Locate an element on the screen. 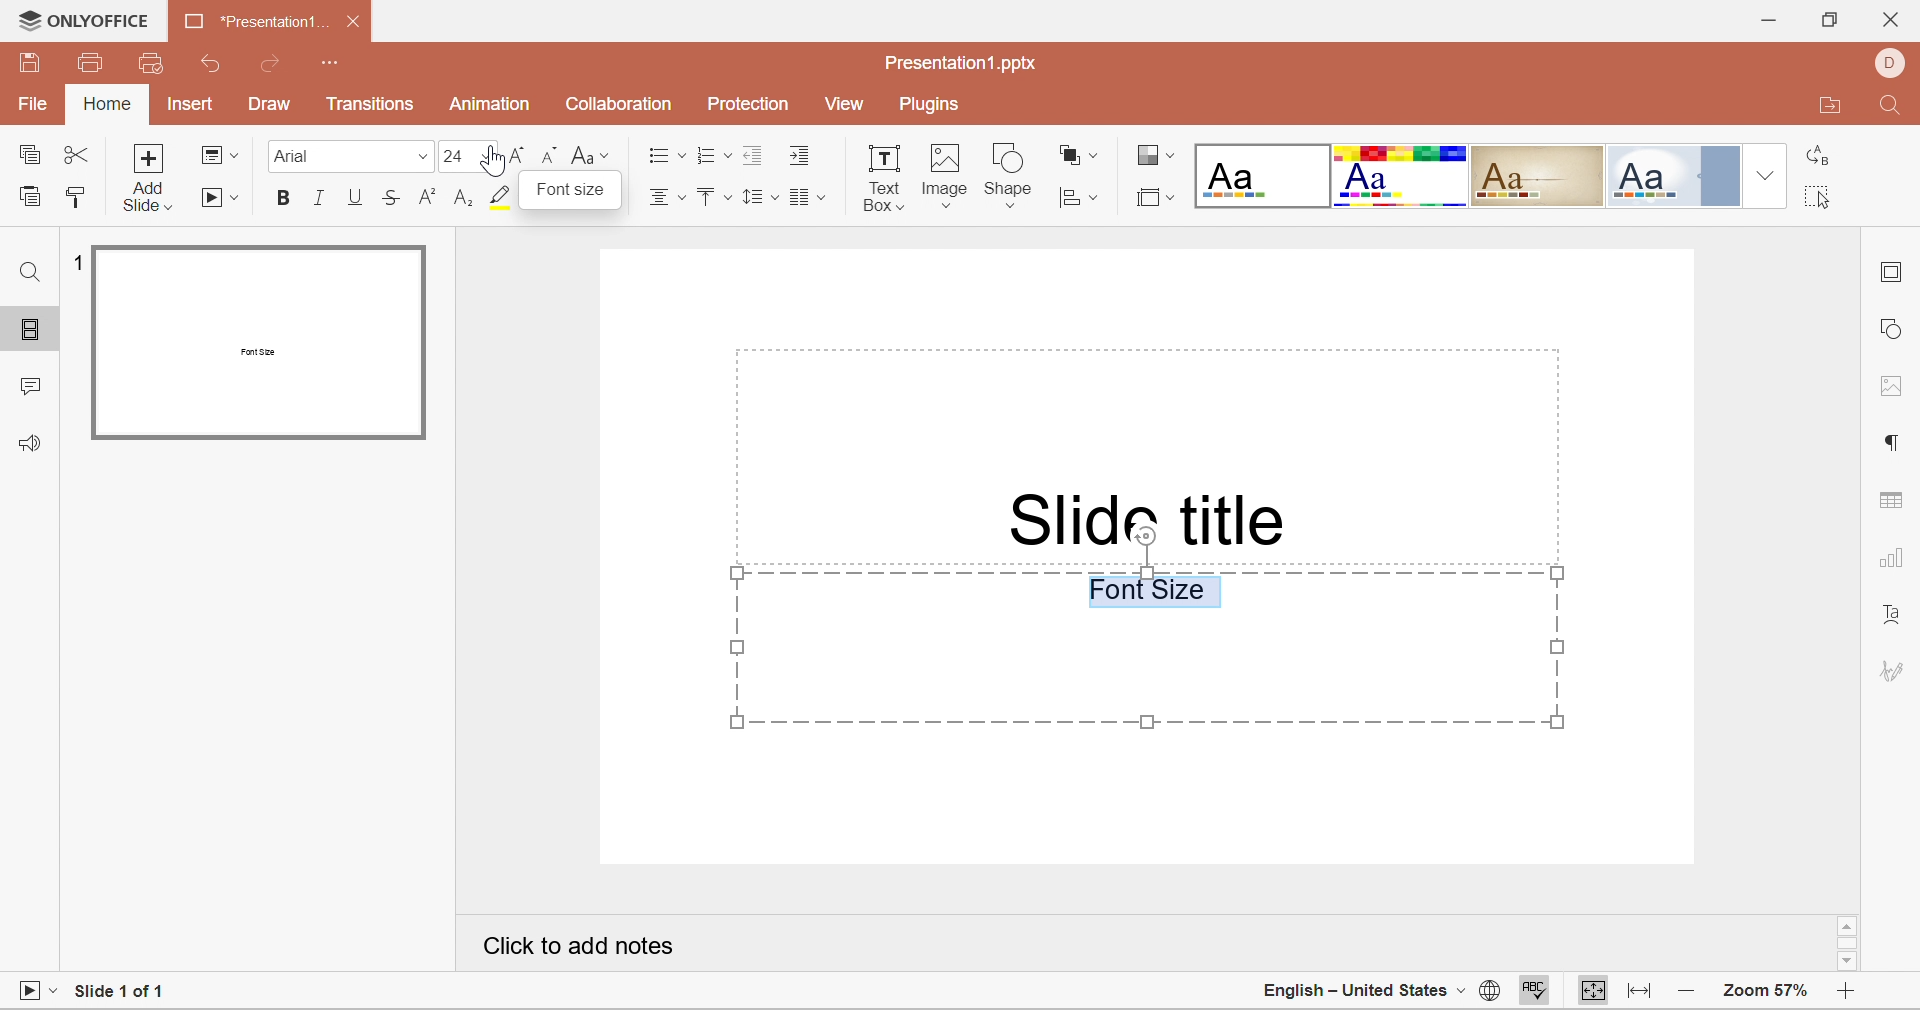 This screenshot has width=1920, height=1010. shape settings is located at coordinates (1895, 326).